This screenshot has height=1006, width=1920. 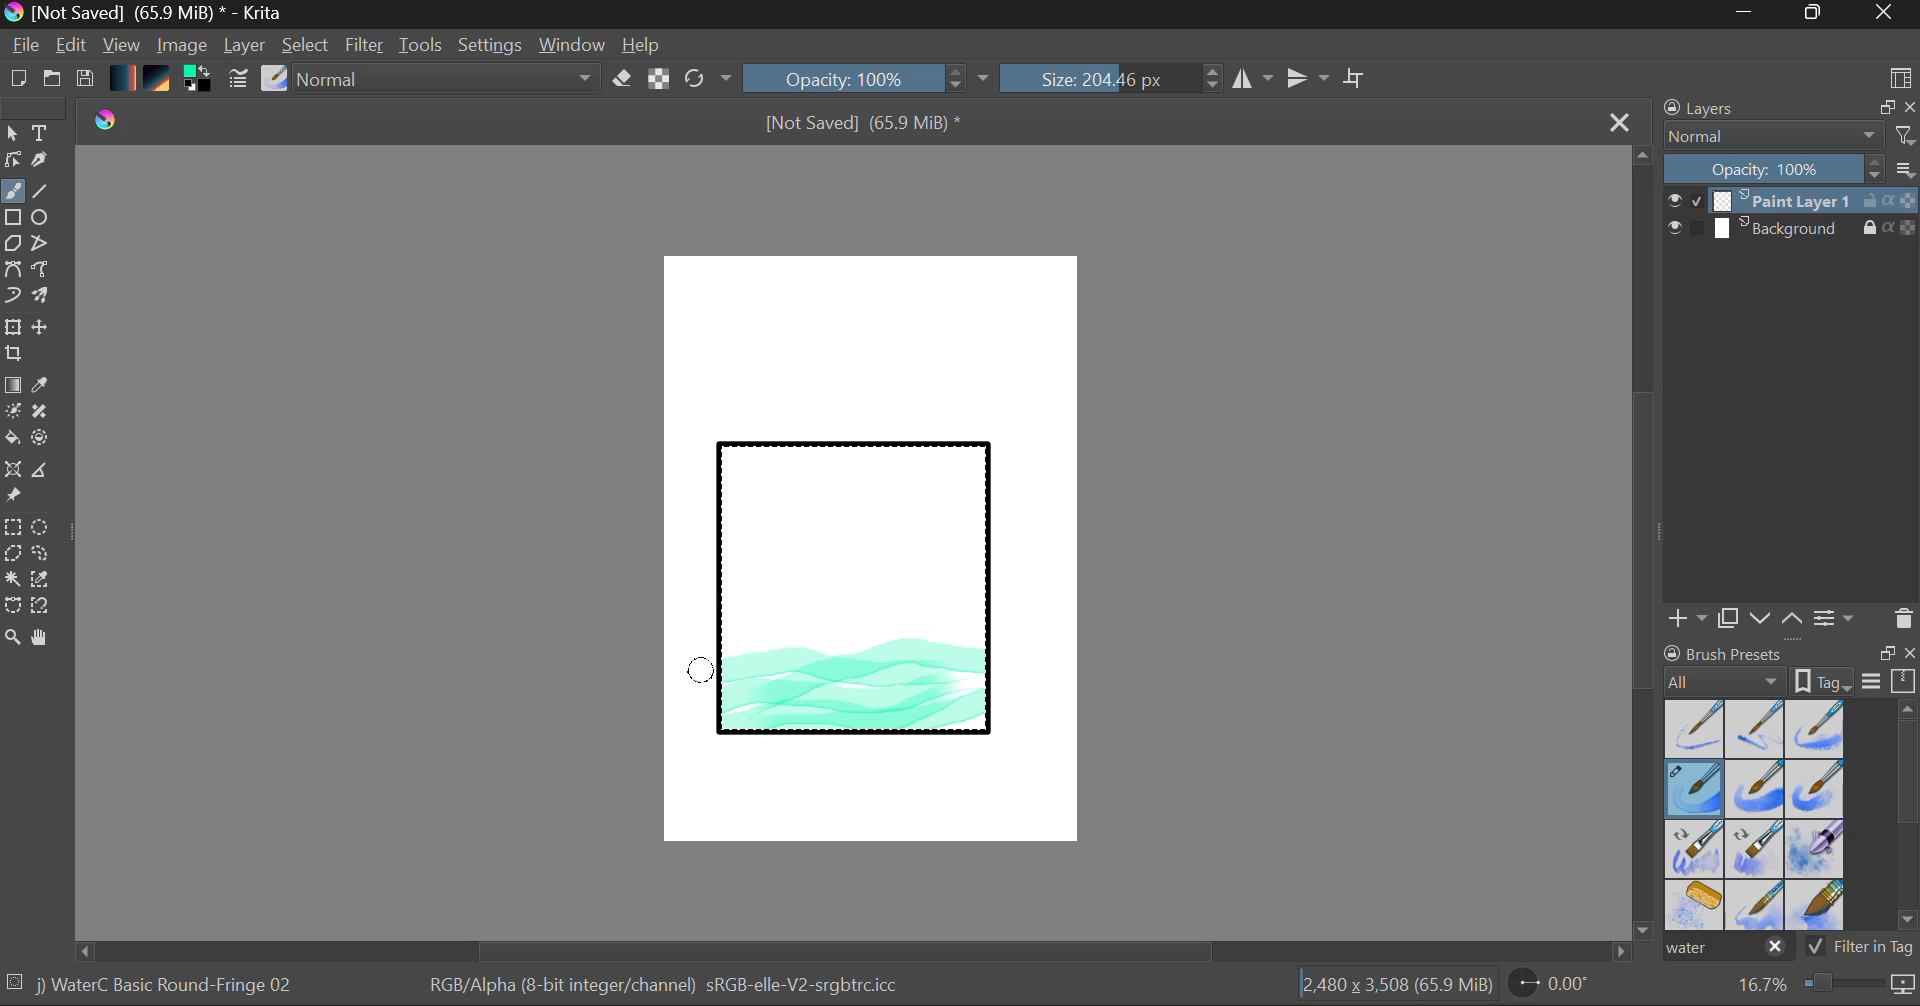 What do you see at coordinates (1861, 949) in the screenshot?
I see `Filter in Tag Option` at bounding box center [1861, 949].